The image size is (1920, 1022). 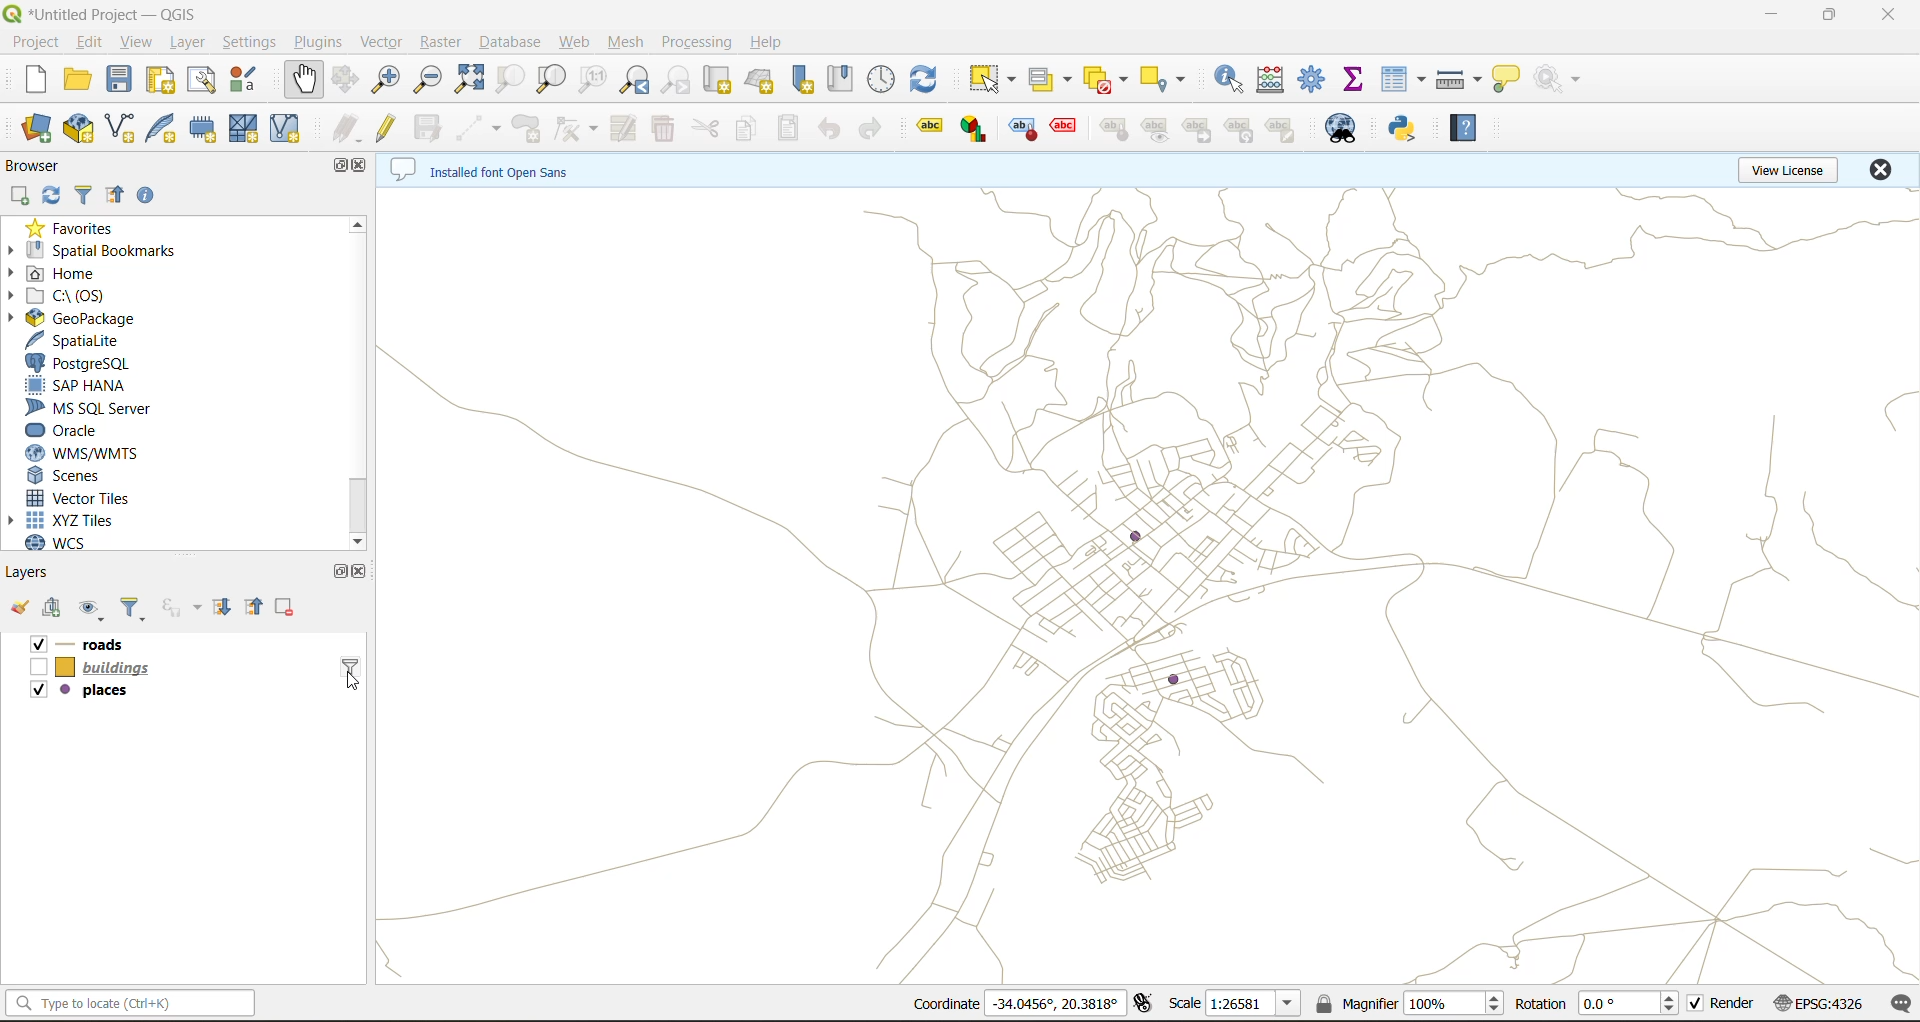 I want to click on project, so click(x=36, y=44).